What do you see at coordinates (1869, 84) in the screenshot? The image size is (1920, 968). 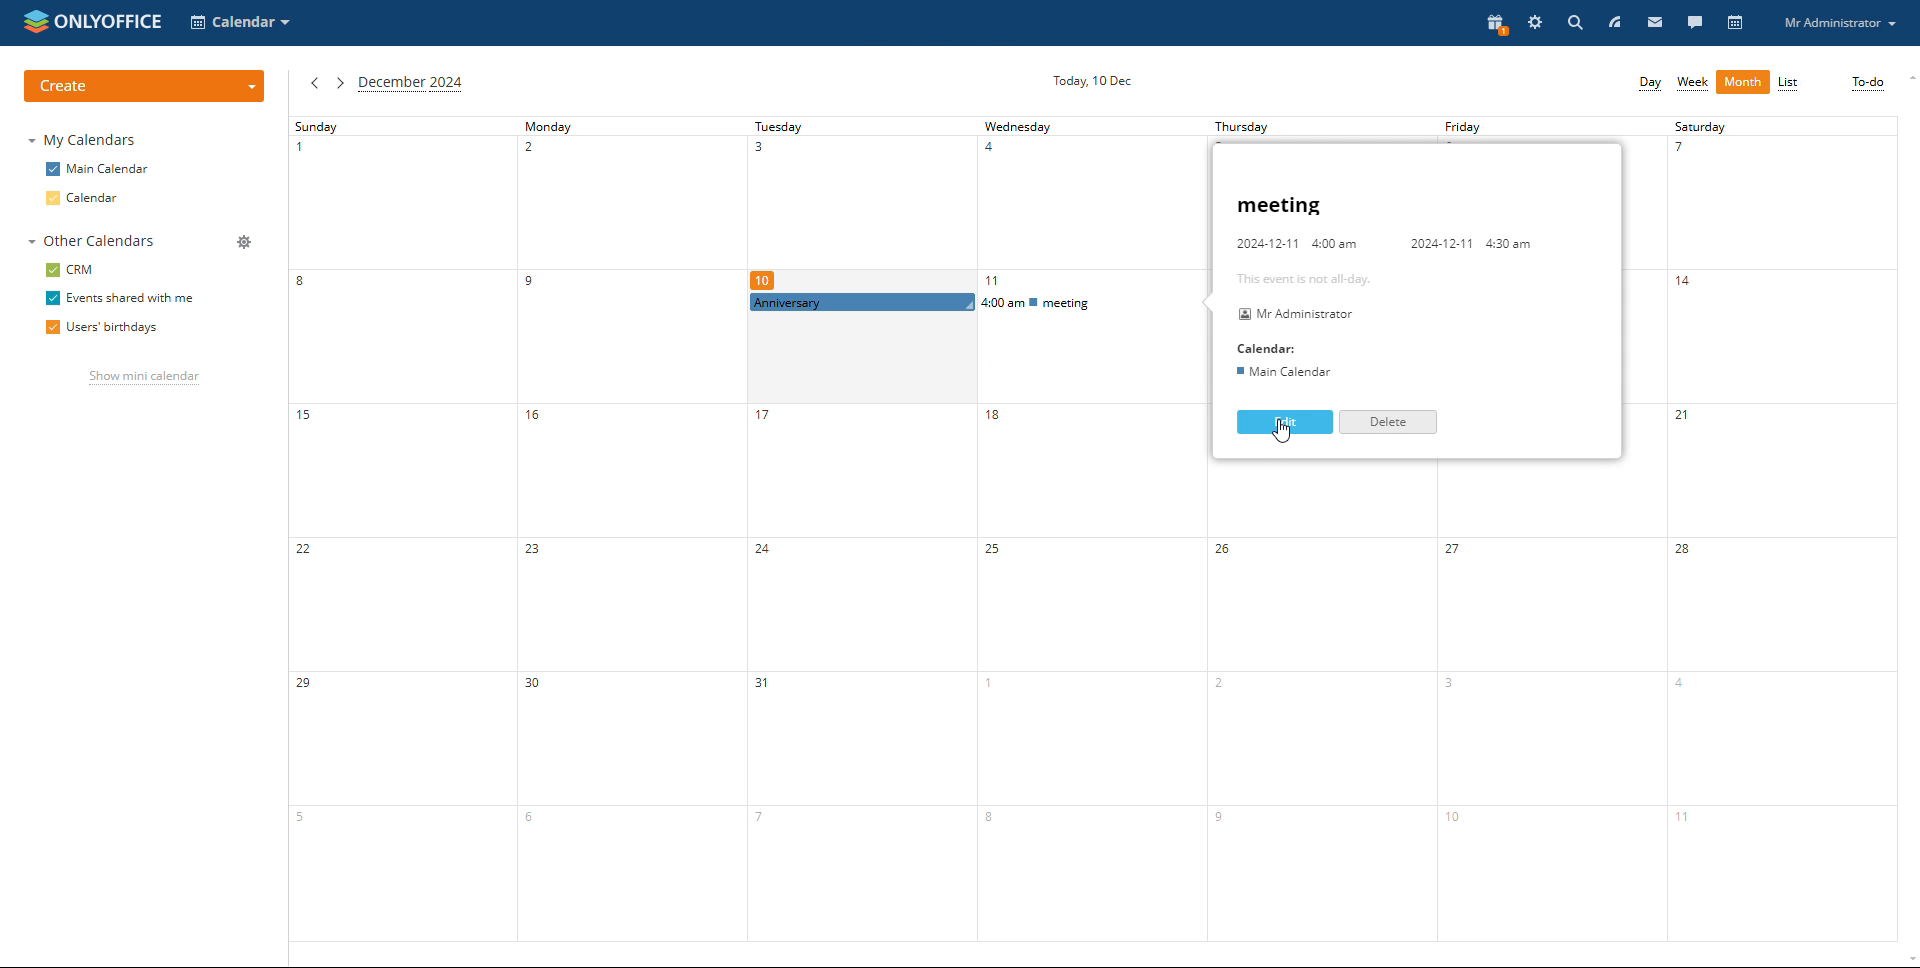 I see `to-do` at bounding box center [1869, 84].